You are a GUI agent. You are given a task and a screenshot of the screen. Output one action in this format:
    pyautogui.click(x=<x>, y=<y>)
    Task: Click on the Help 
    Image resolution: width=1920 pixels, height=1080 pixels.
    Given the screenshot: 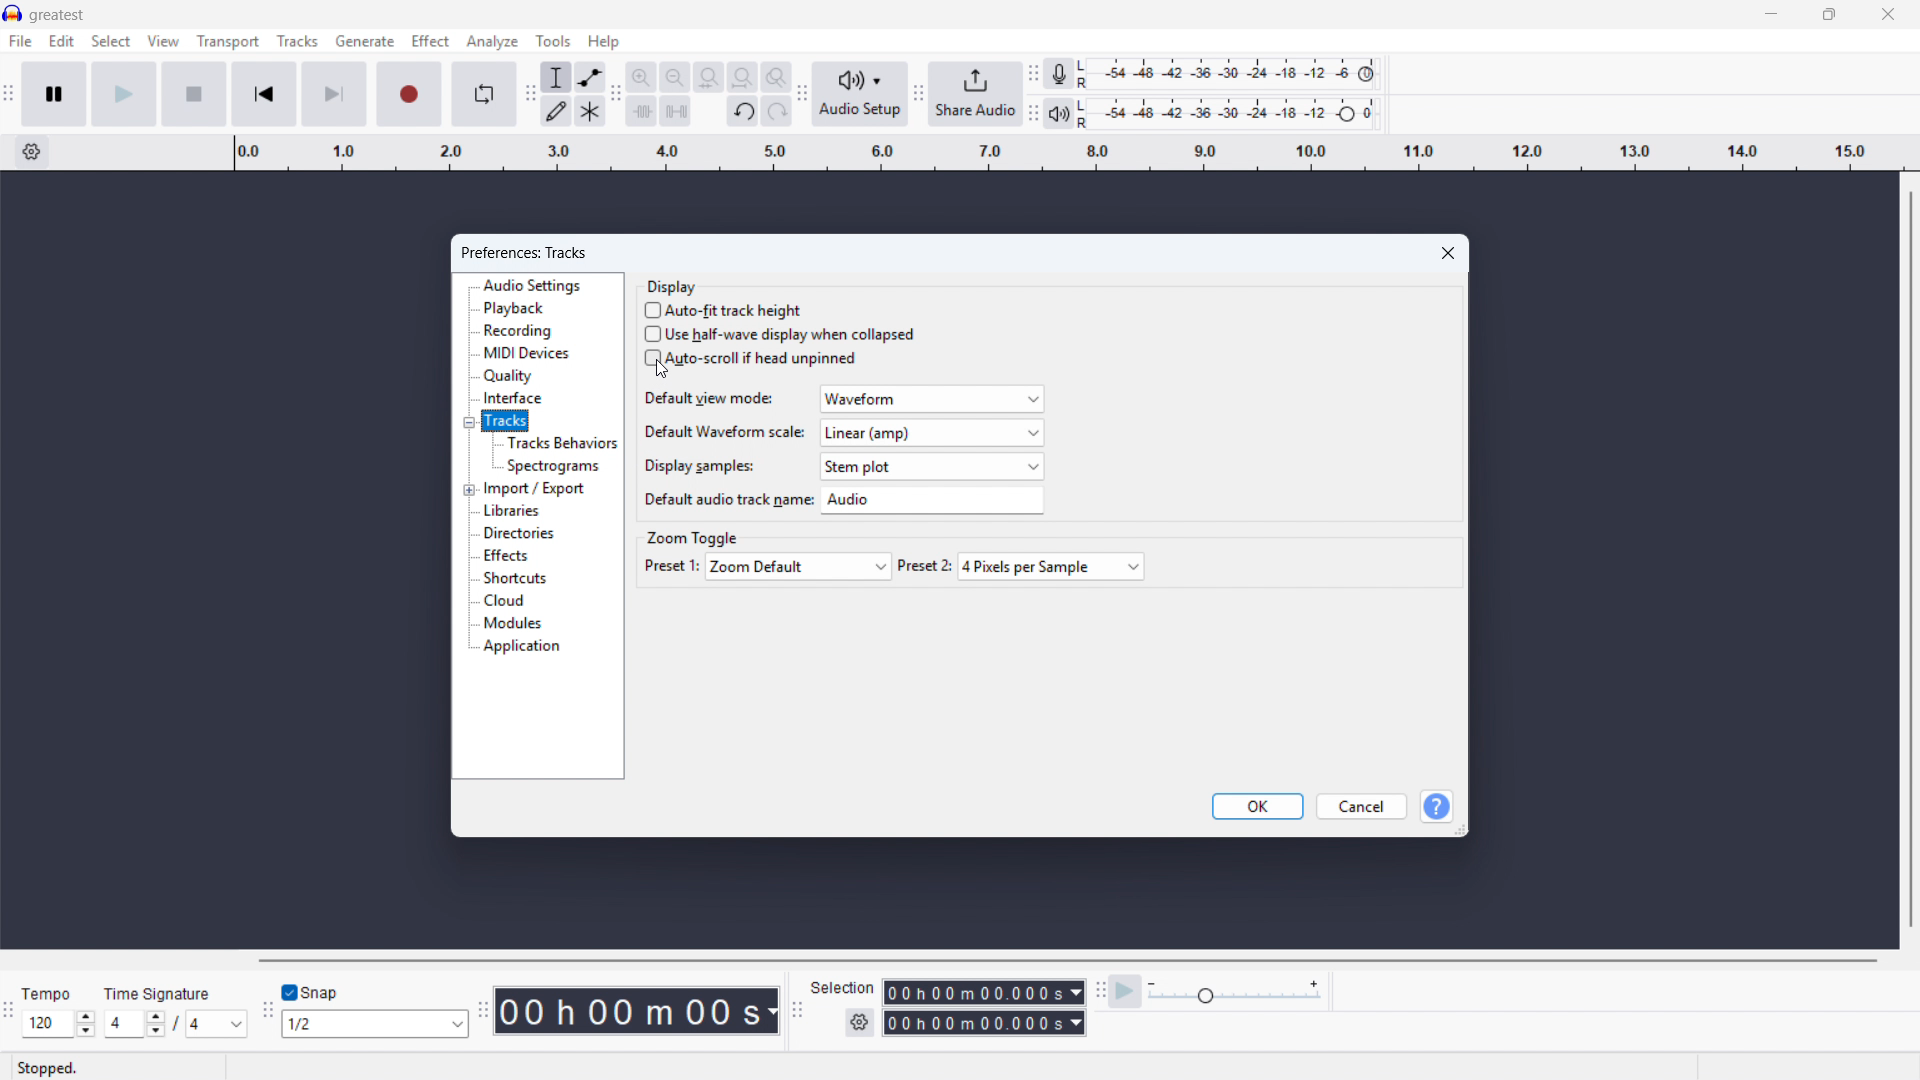 What is the action you would take?
    pyautogui.click(x=603, y=42)
    